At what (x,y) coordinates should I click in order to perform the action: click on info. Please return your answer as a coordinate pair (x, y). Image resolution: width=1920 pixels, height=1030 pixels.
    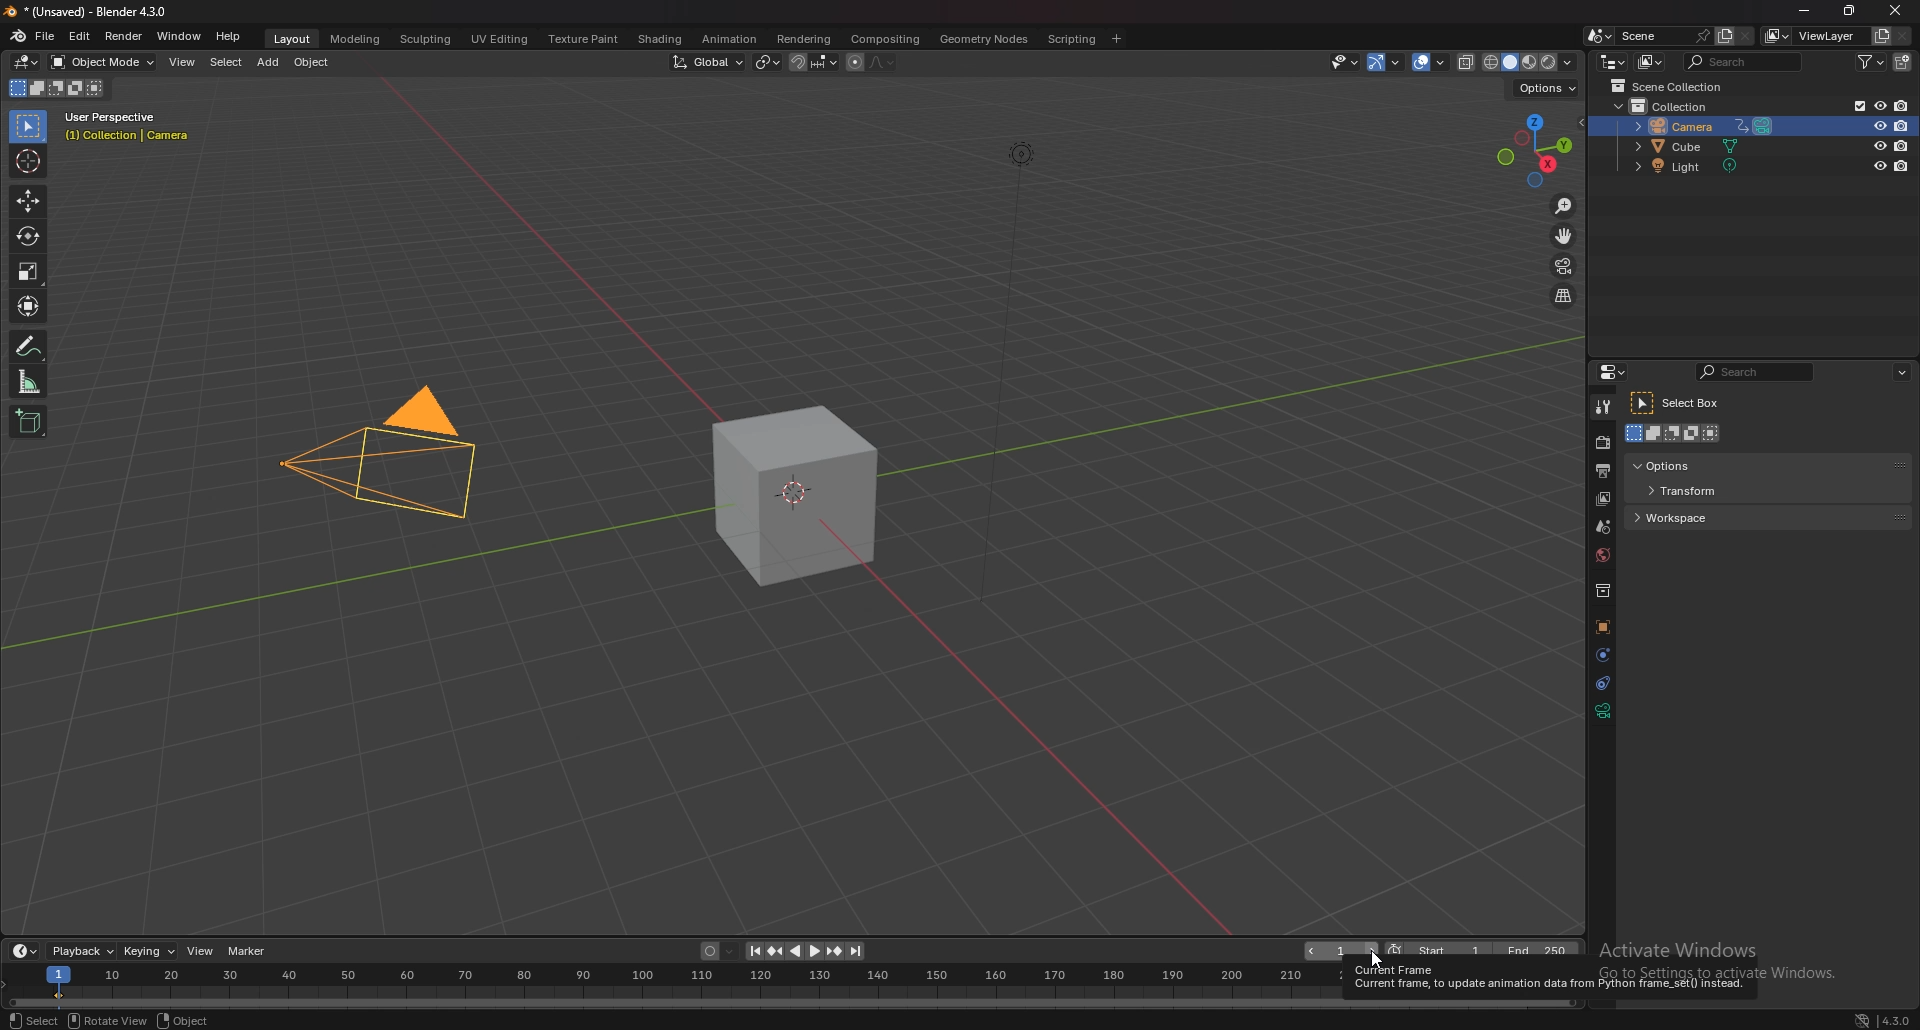
    Looking at the image, I should click on (131, 127).